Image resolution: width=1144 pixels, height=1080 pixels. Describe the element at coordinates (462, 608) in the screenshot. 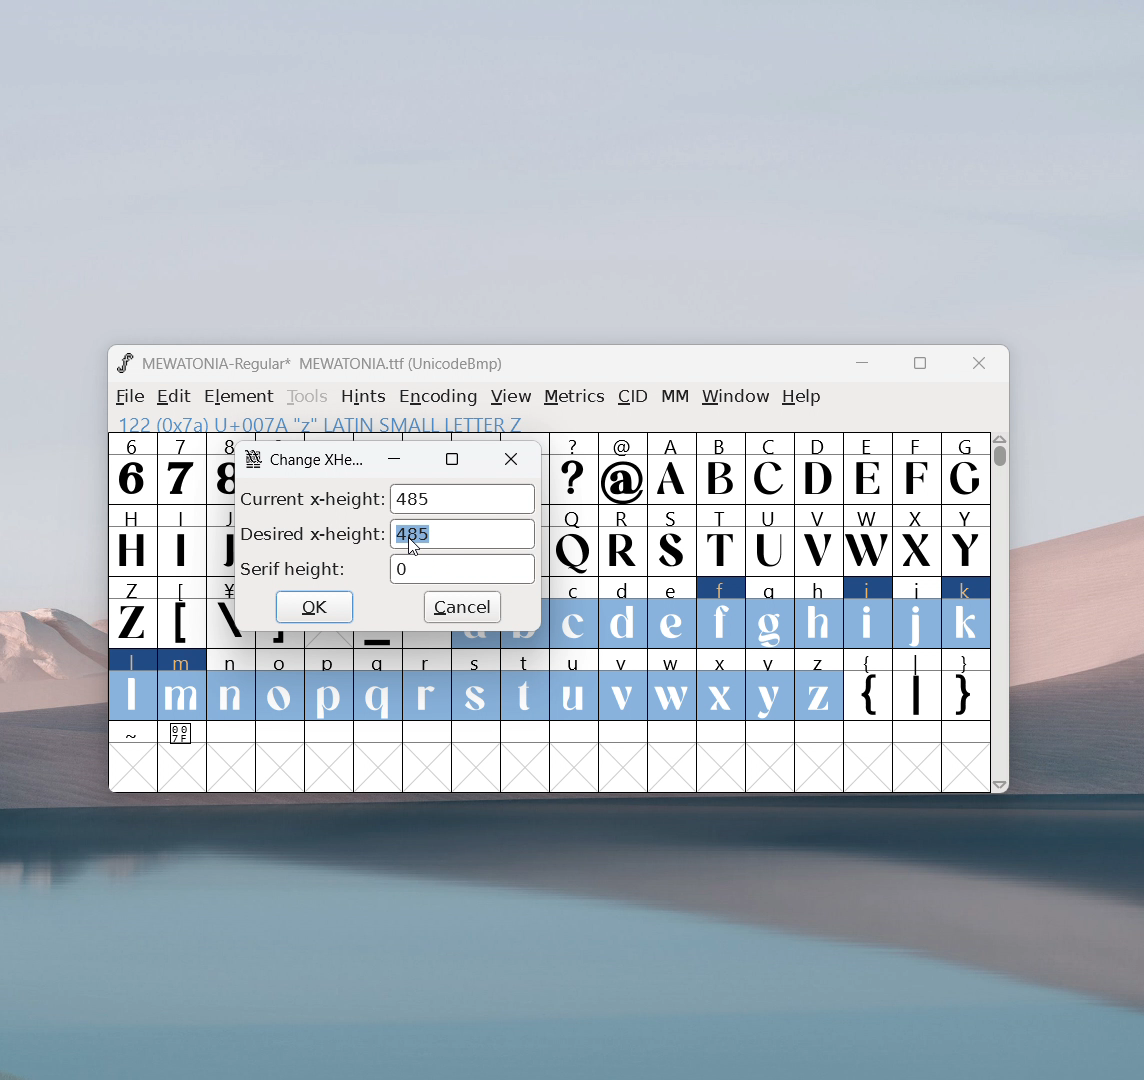

I see `cancel` at that location.